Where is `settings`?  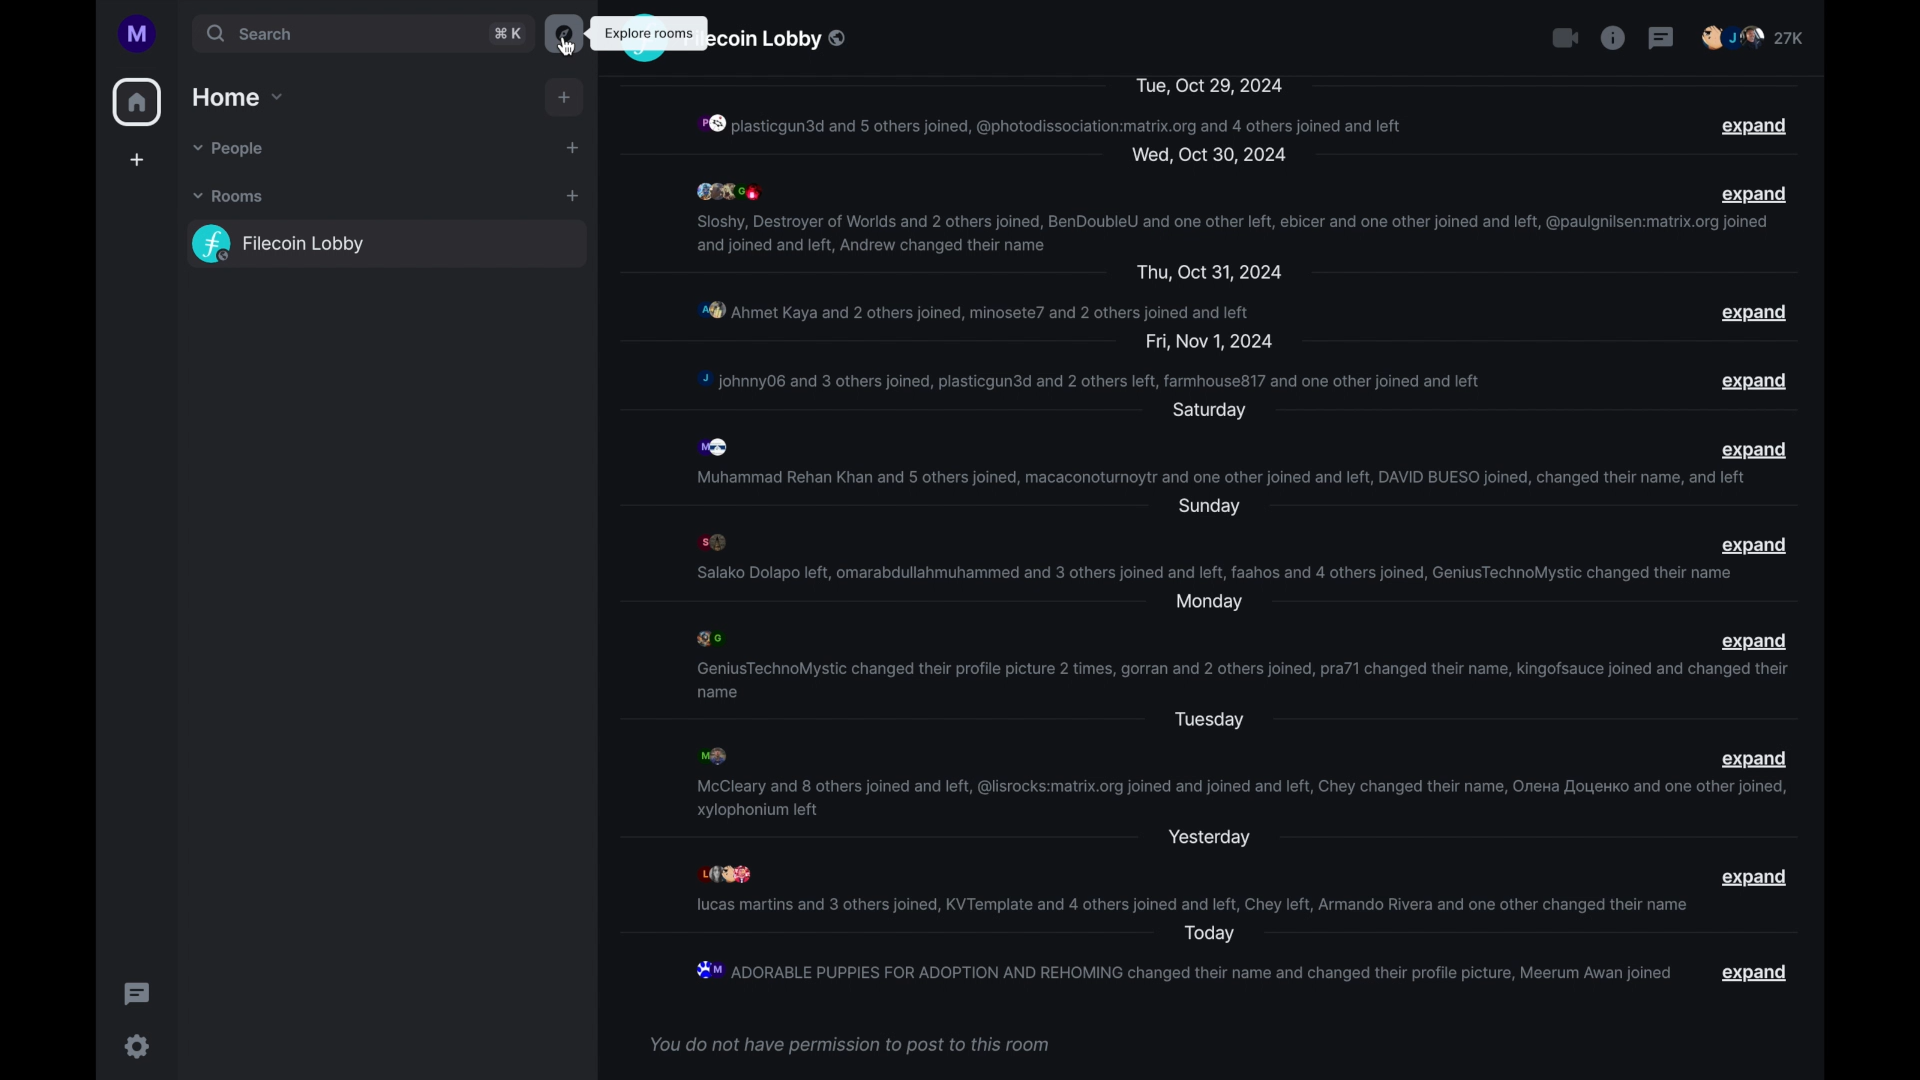
settings is located at coordinates (138, 1046).